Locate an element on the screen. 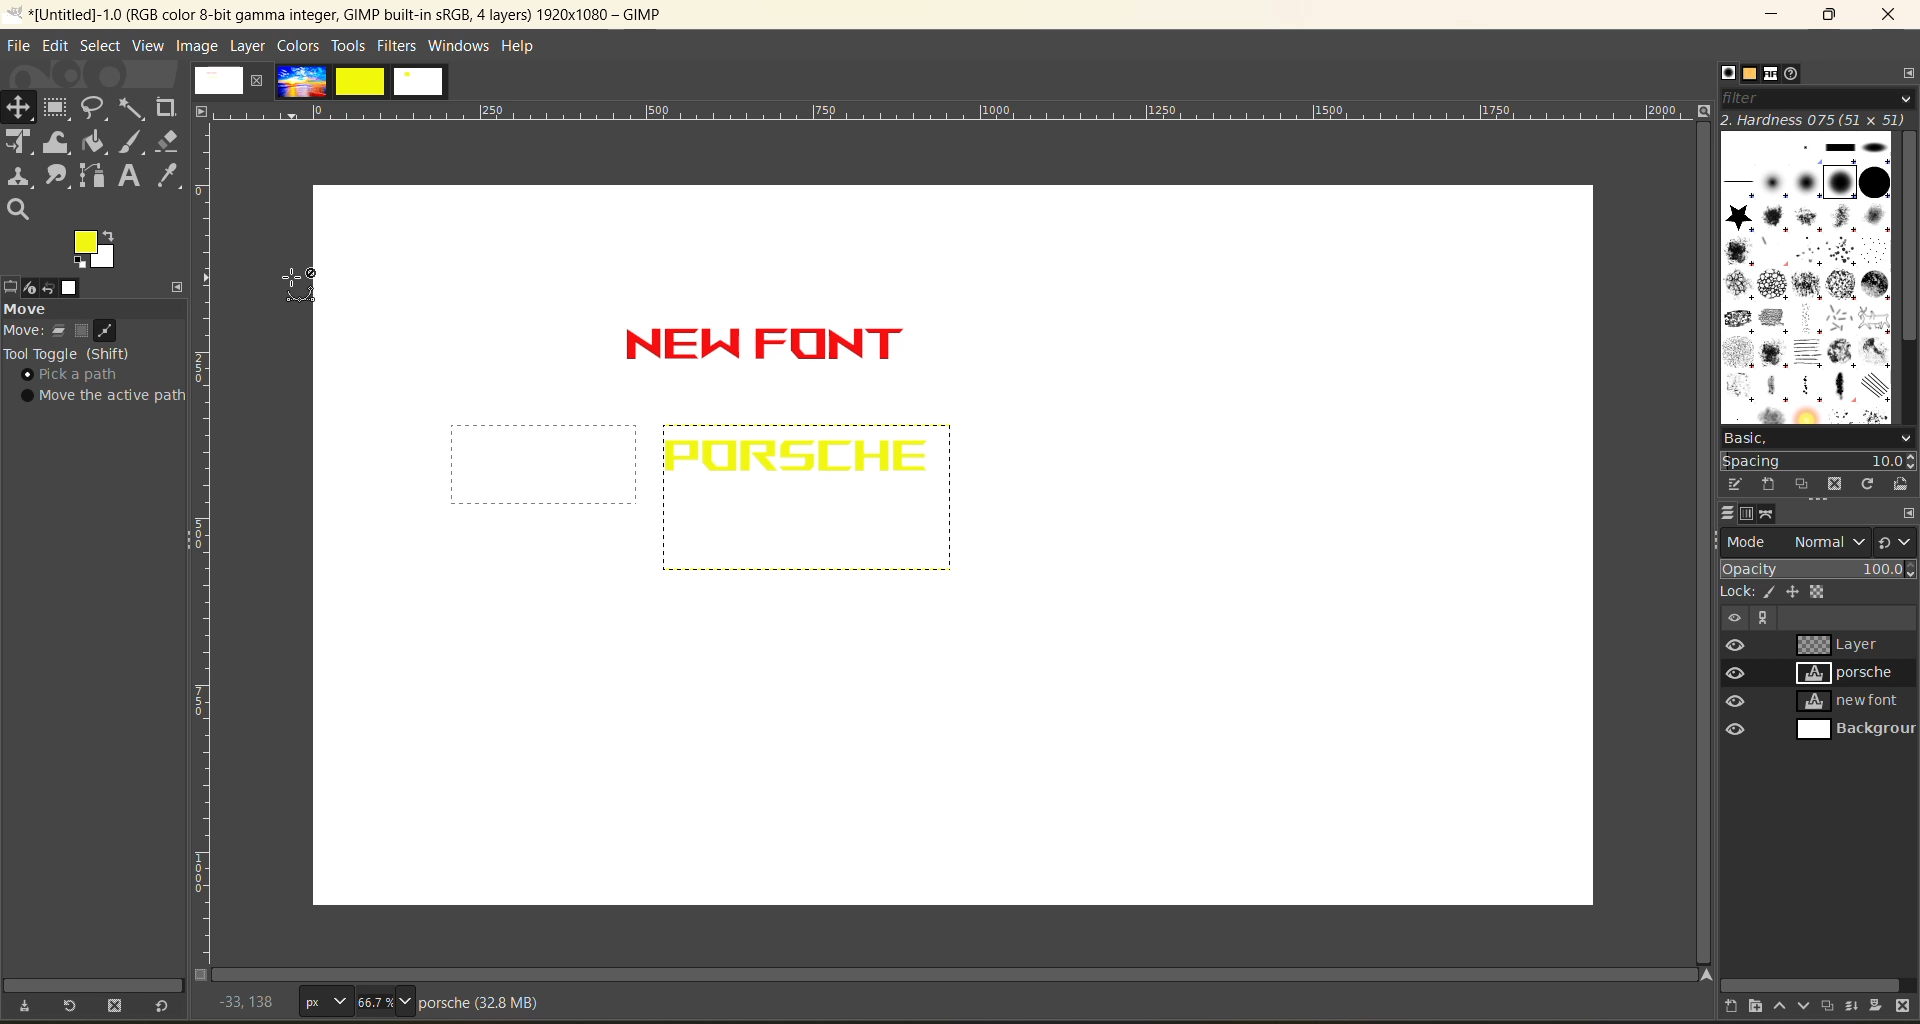 The height and width of the screenshot is (1024, 1920). layers is located at coordinates (1719, 515).